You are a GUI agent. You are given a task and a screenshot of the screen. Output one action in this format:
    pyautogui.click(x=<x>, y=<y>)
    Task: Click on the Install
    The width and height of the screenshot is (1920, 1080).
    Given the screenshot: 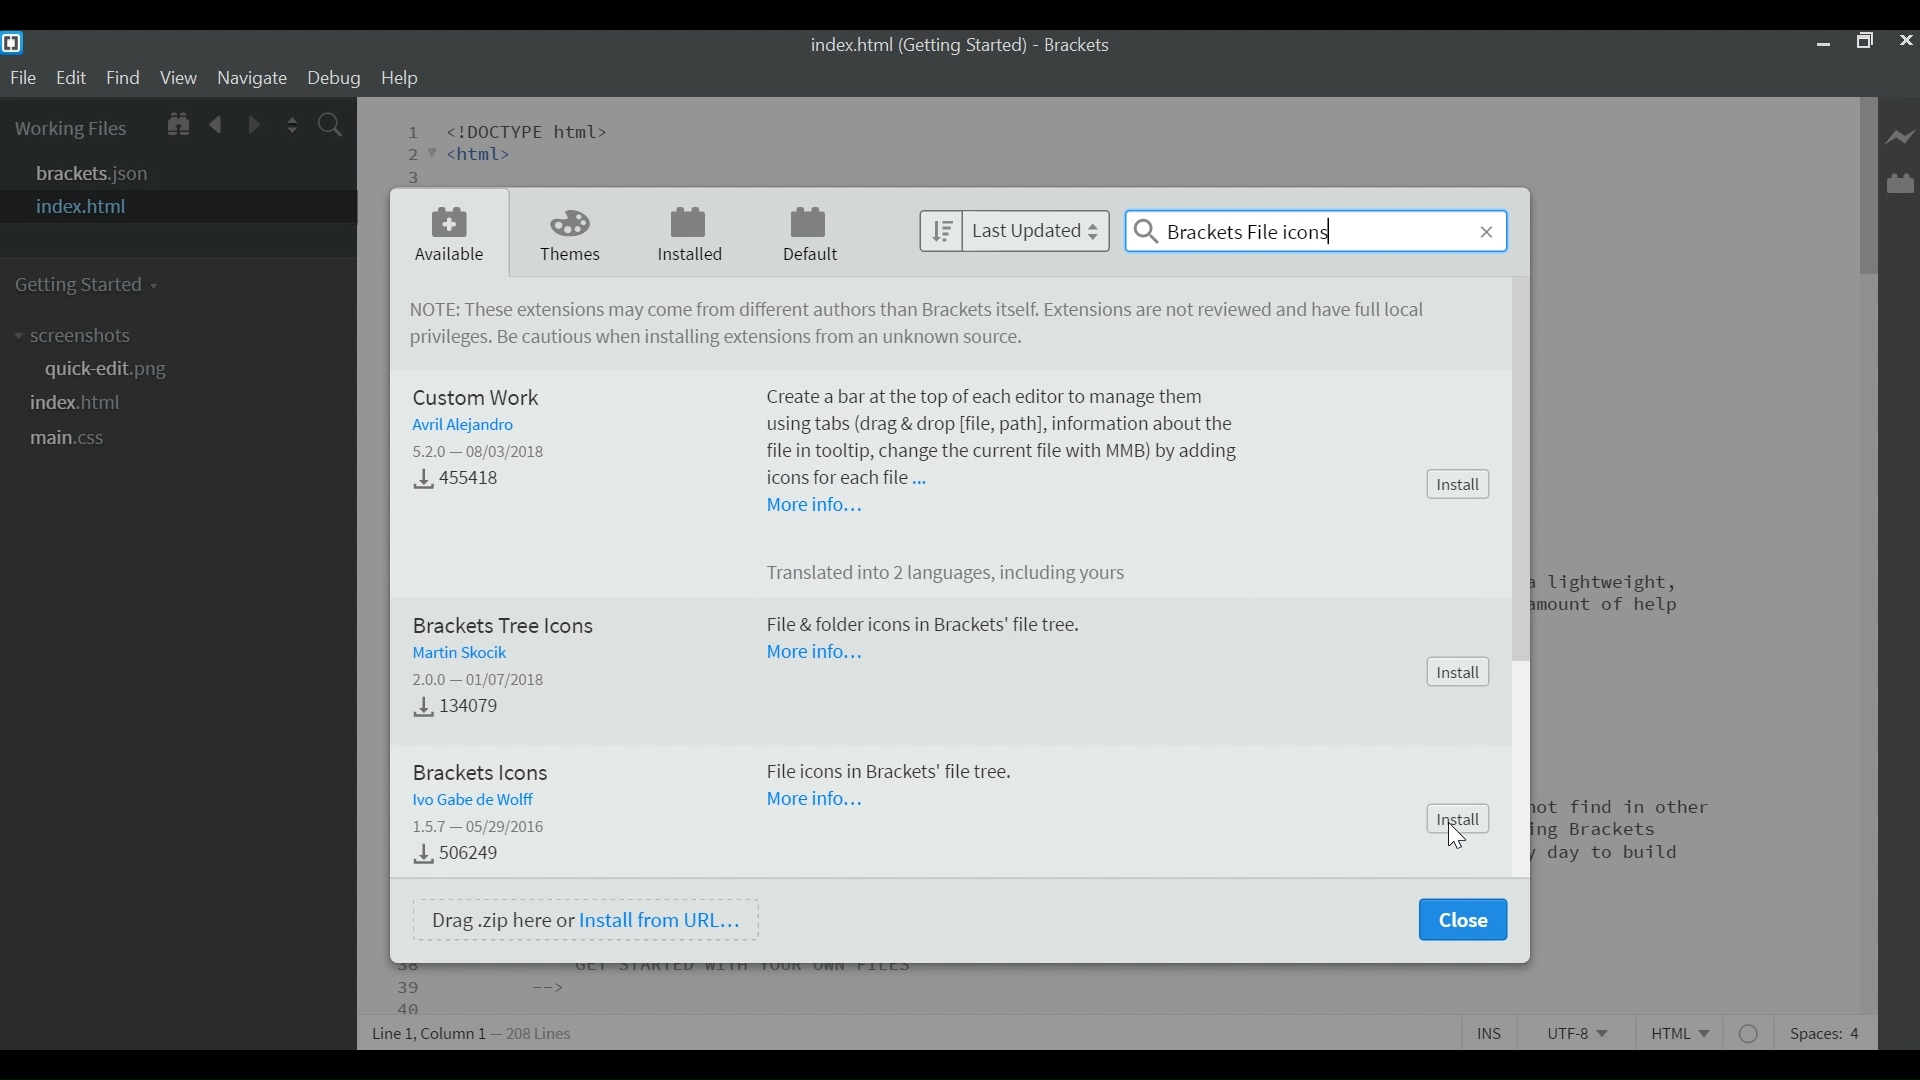 What is the action you would take?
    pyautogui.click(x=1461, y=817)
    